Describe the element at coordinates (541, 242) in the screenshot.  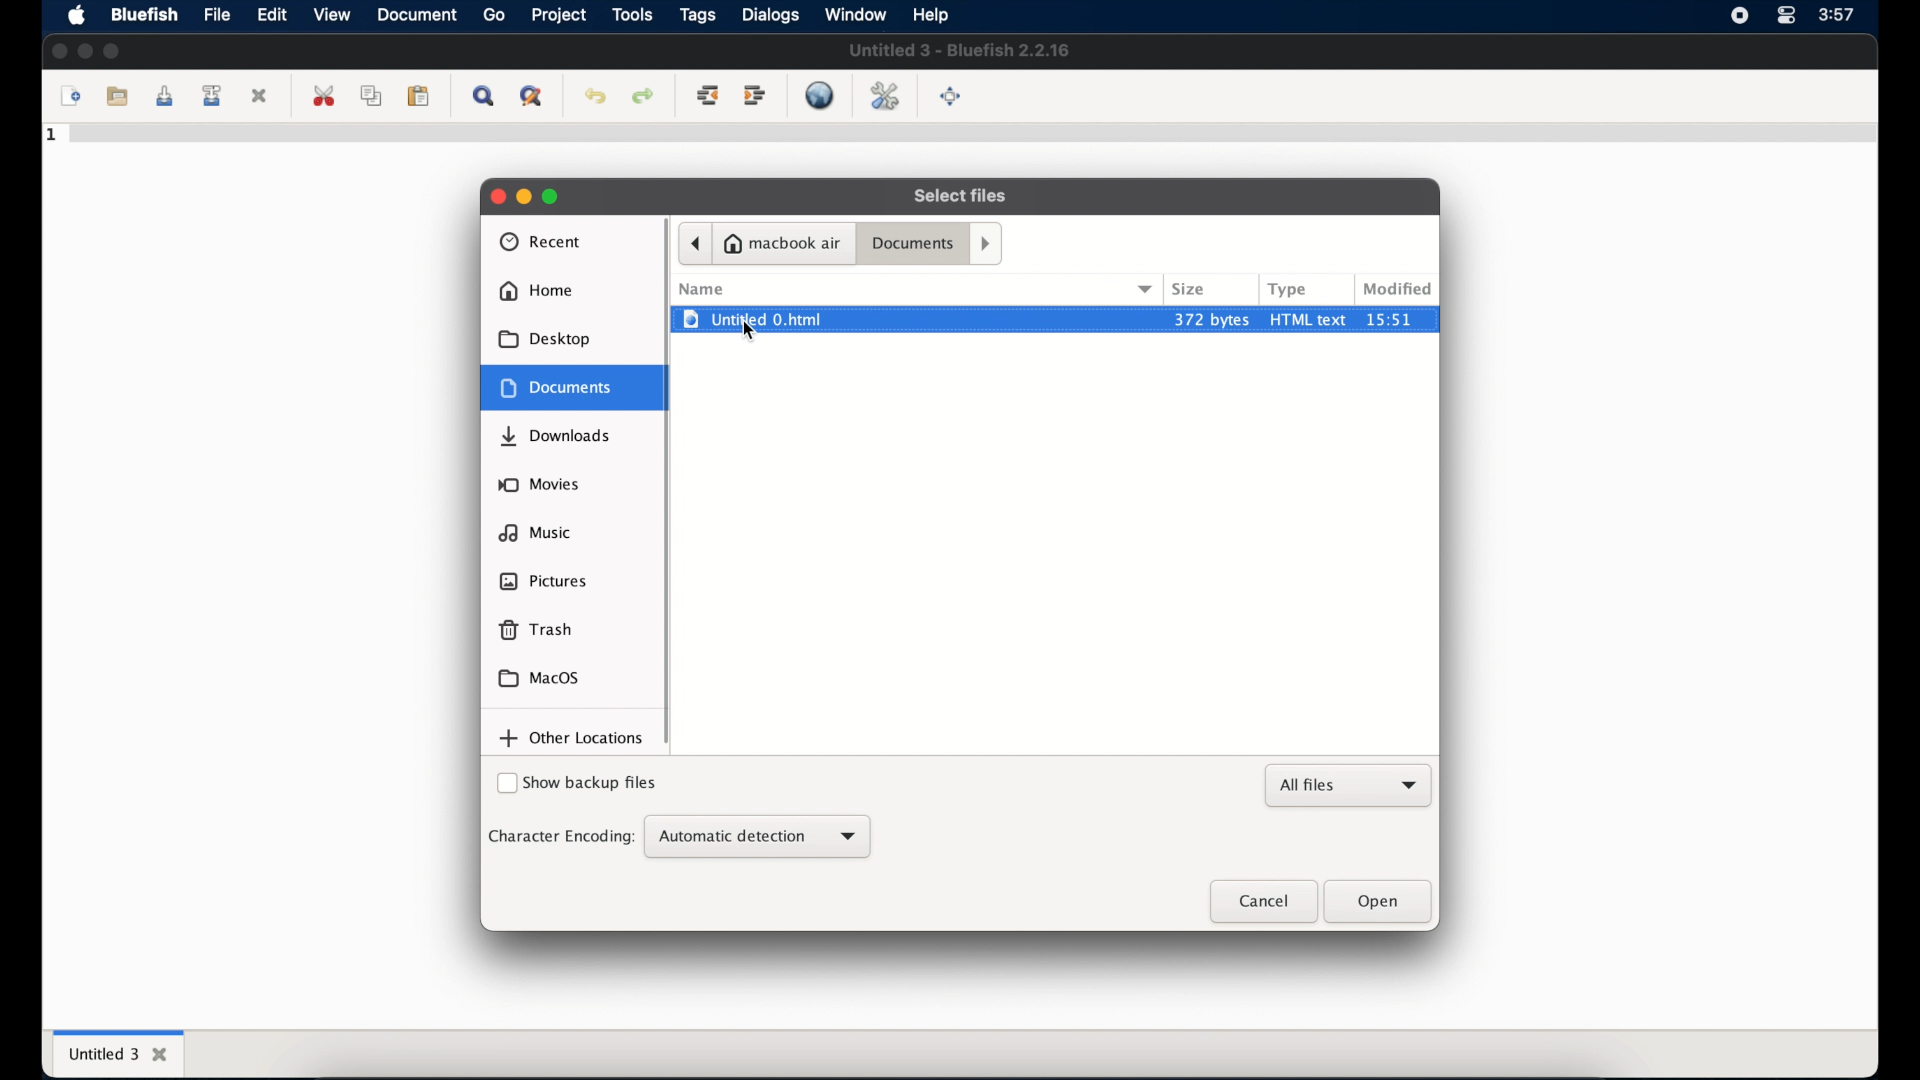
I see `recent` at that location.